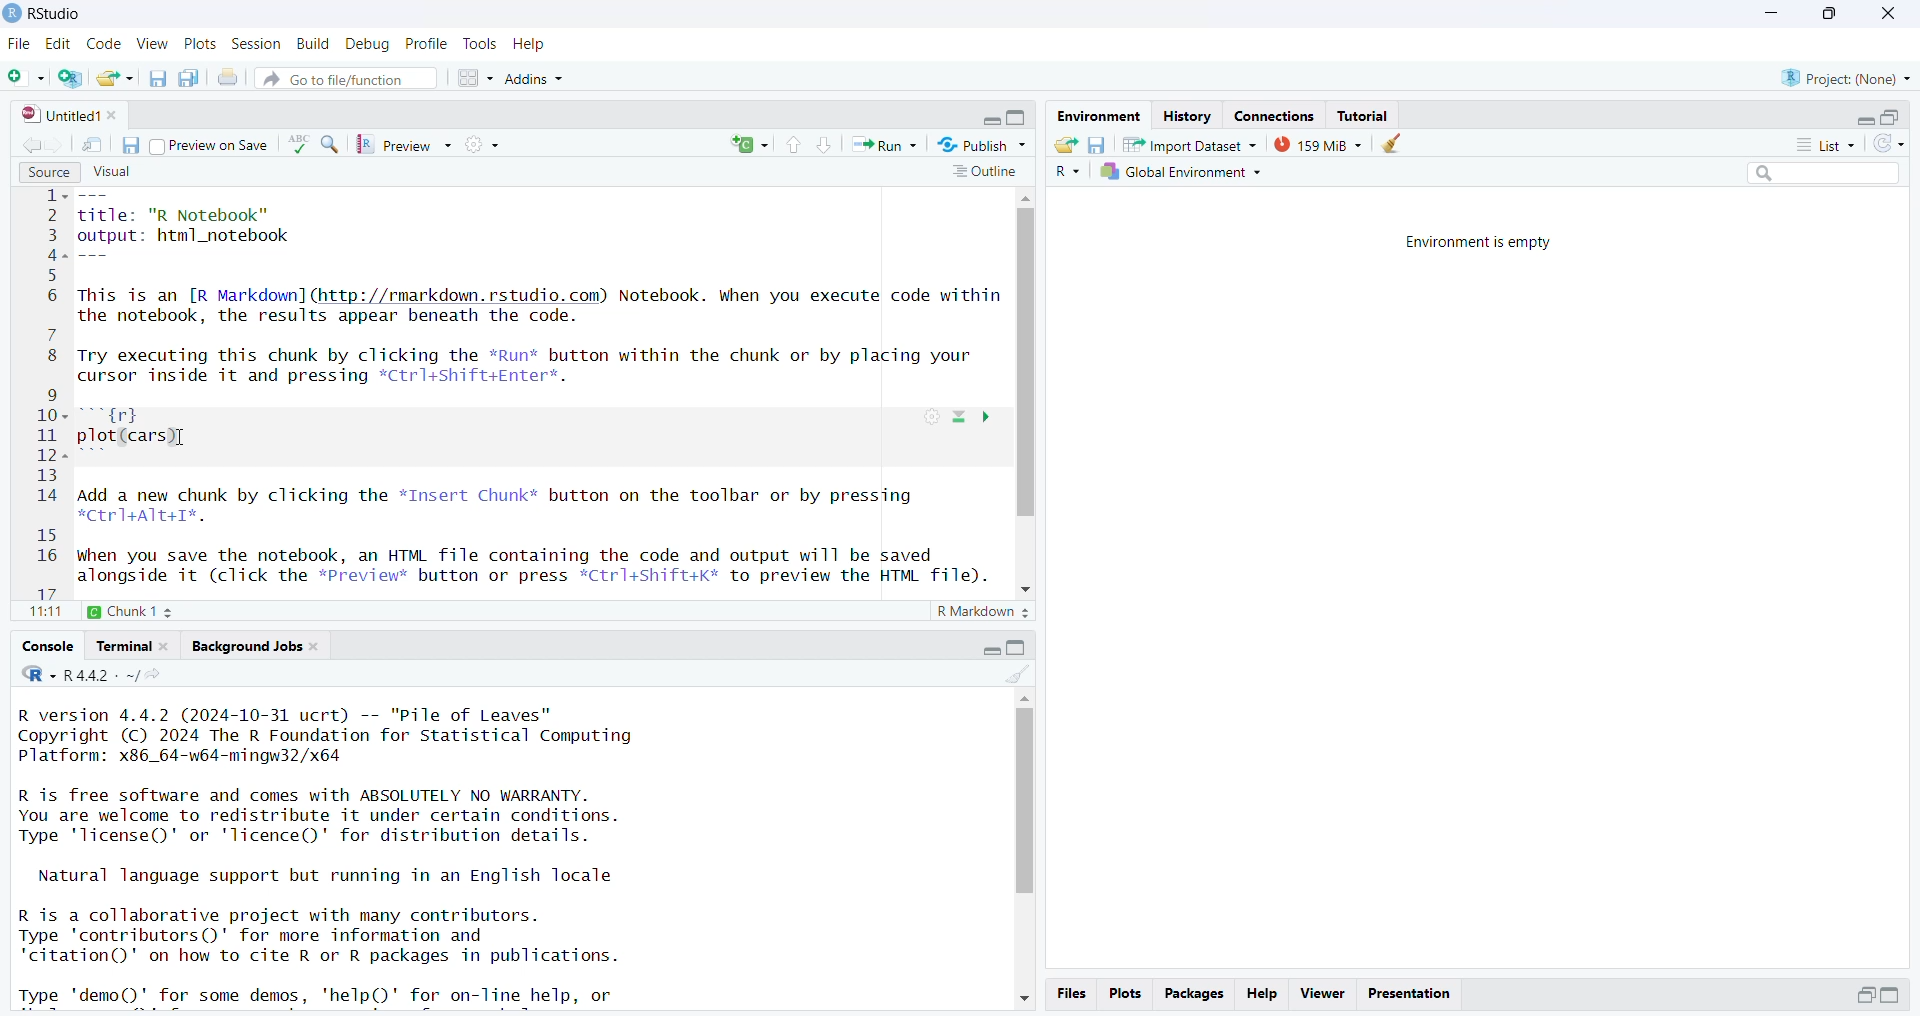 Image resolution: width=1920 pixels, height=1016 pixels. I want to click on go backward, so click(28, 142).